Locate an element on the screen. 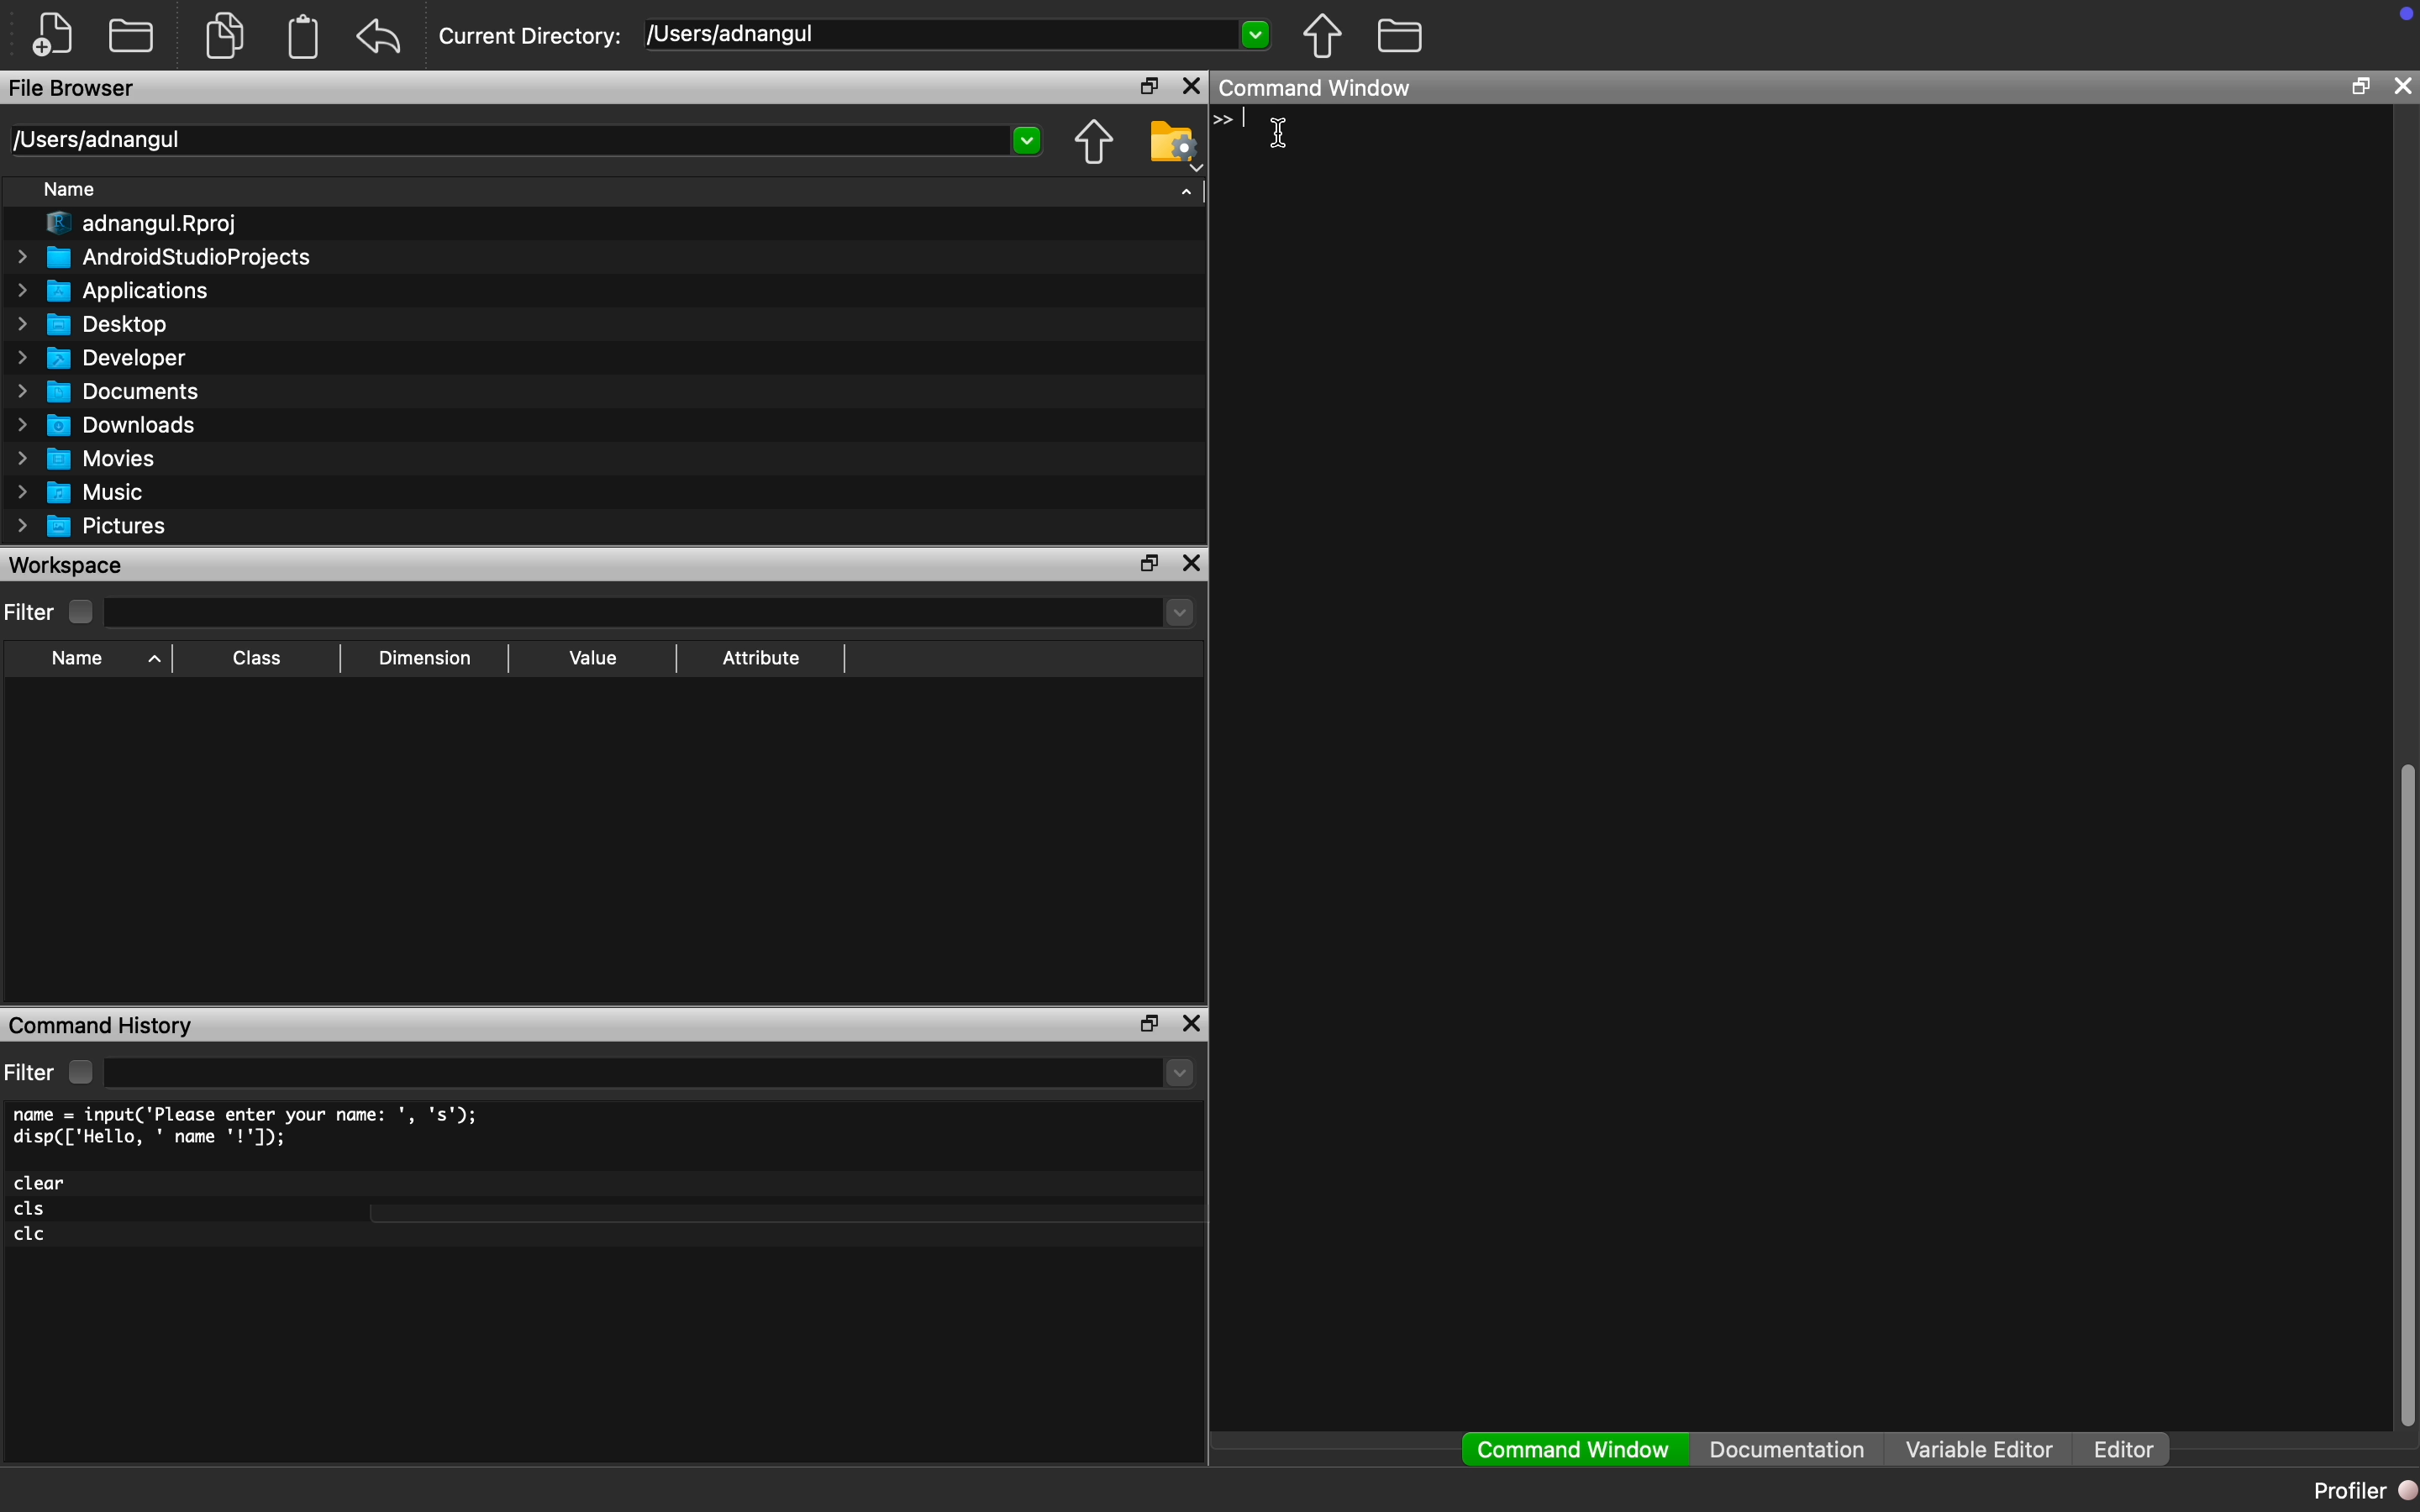 The image size is (2420, 1512). Music is located at coordinates (78, 493).